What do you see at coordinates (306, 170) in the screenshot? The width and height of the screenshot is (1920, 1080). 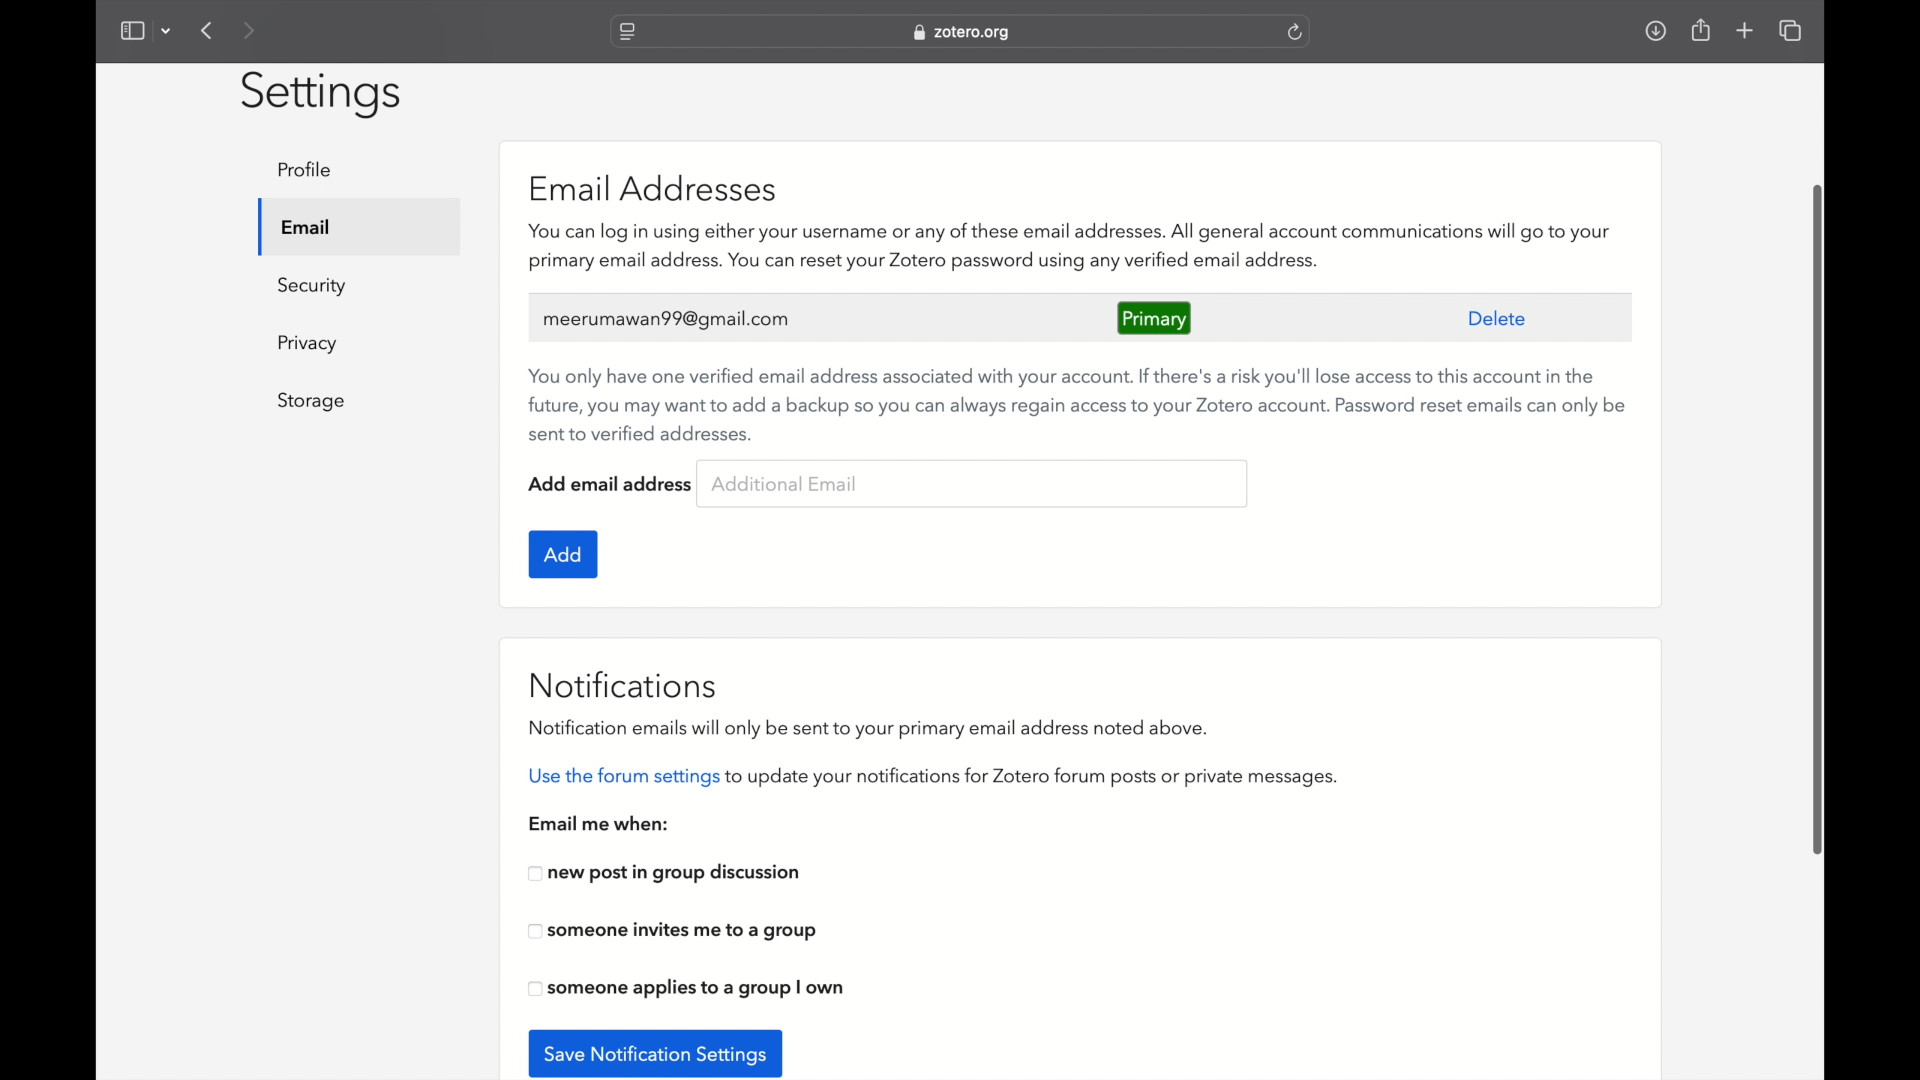 I see `profile` at bounding box center [306, 170].